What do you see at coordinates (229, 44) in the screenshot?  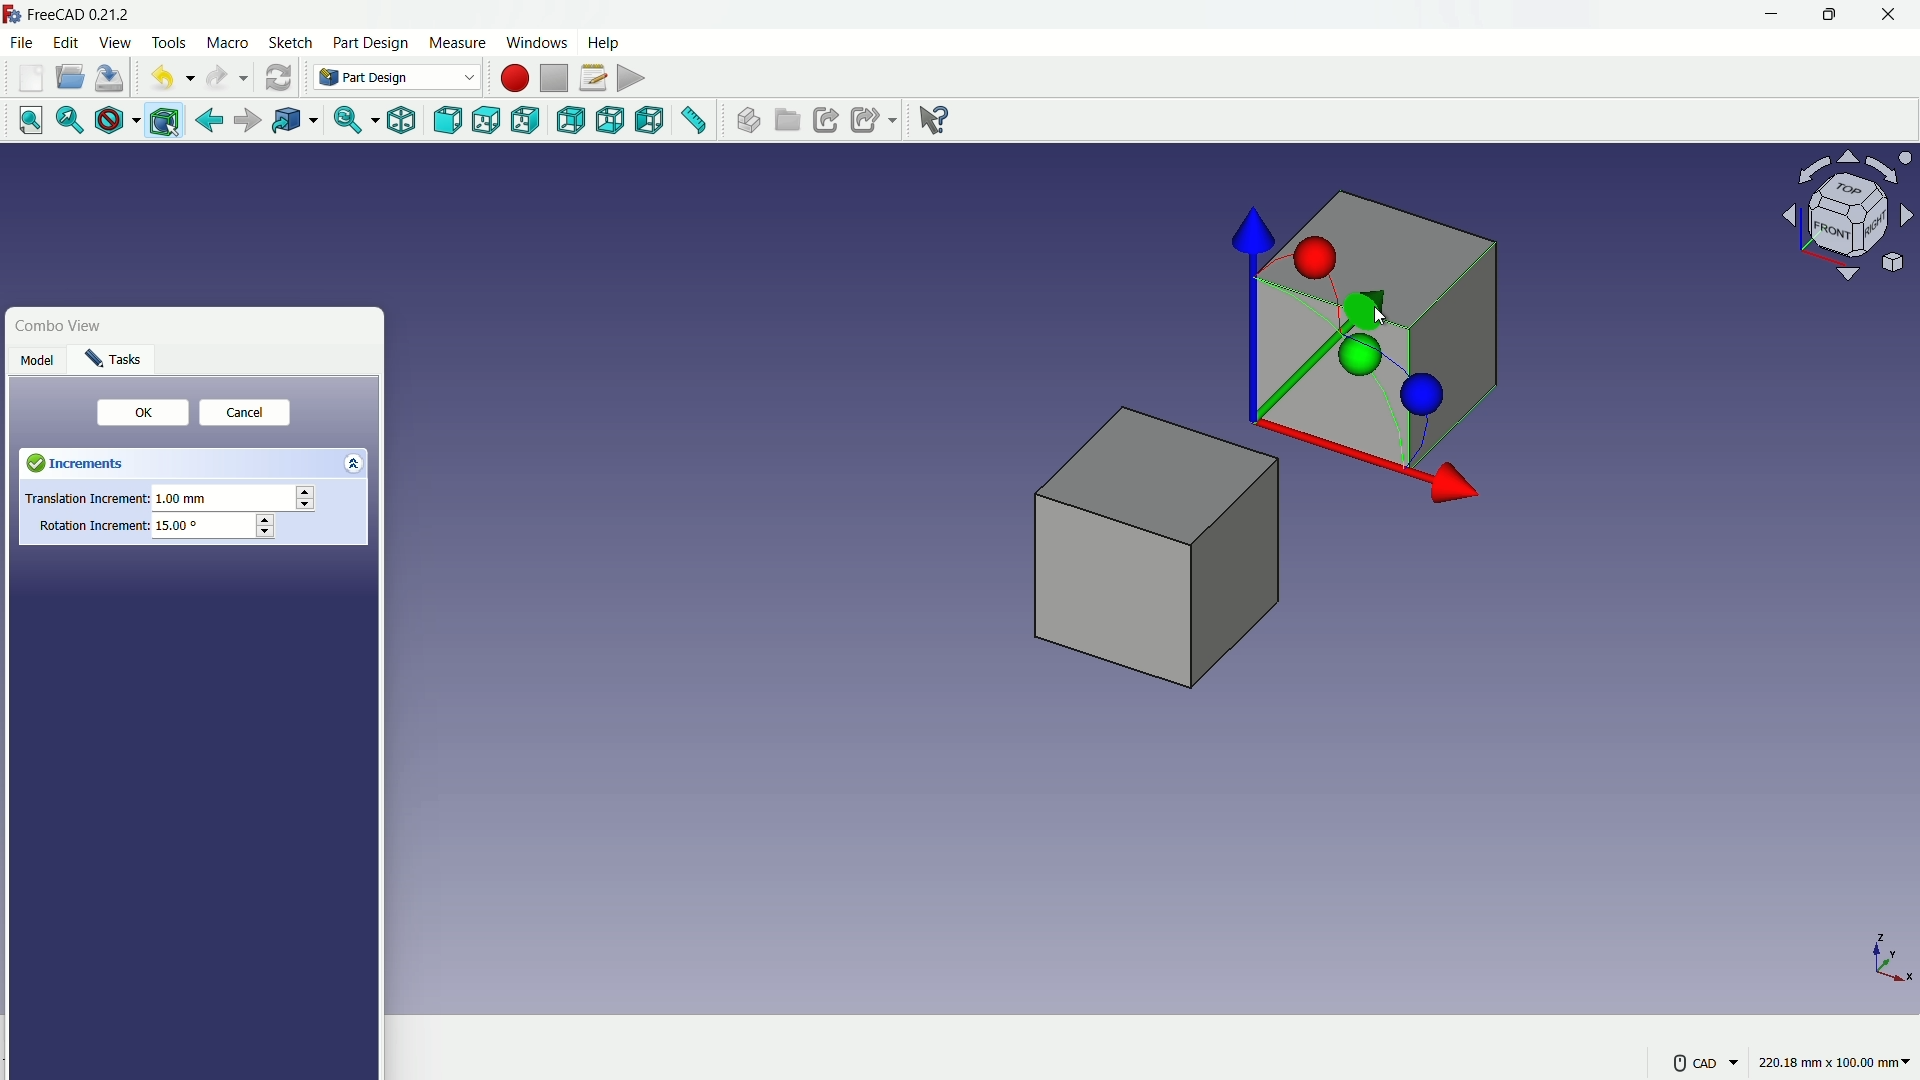 I see `macro` at bounding box center [229, 44].